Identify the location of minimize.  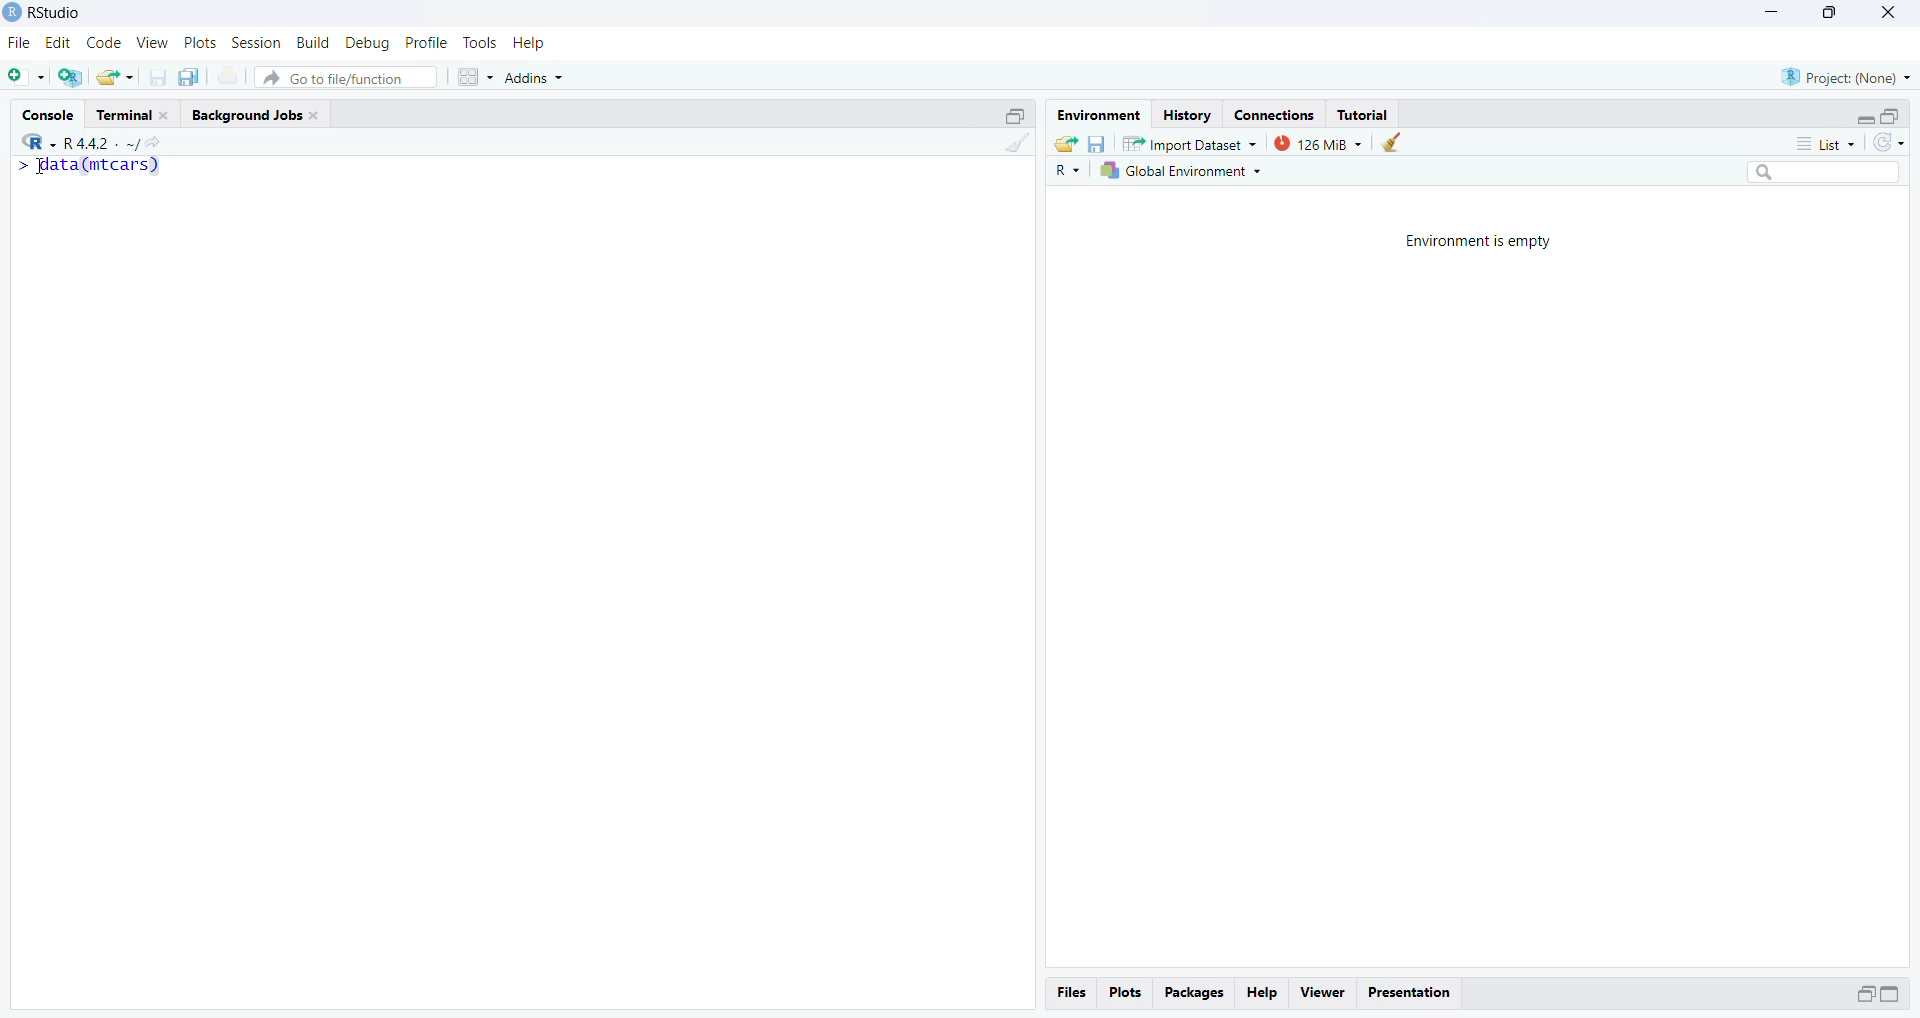
(1864, 996).